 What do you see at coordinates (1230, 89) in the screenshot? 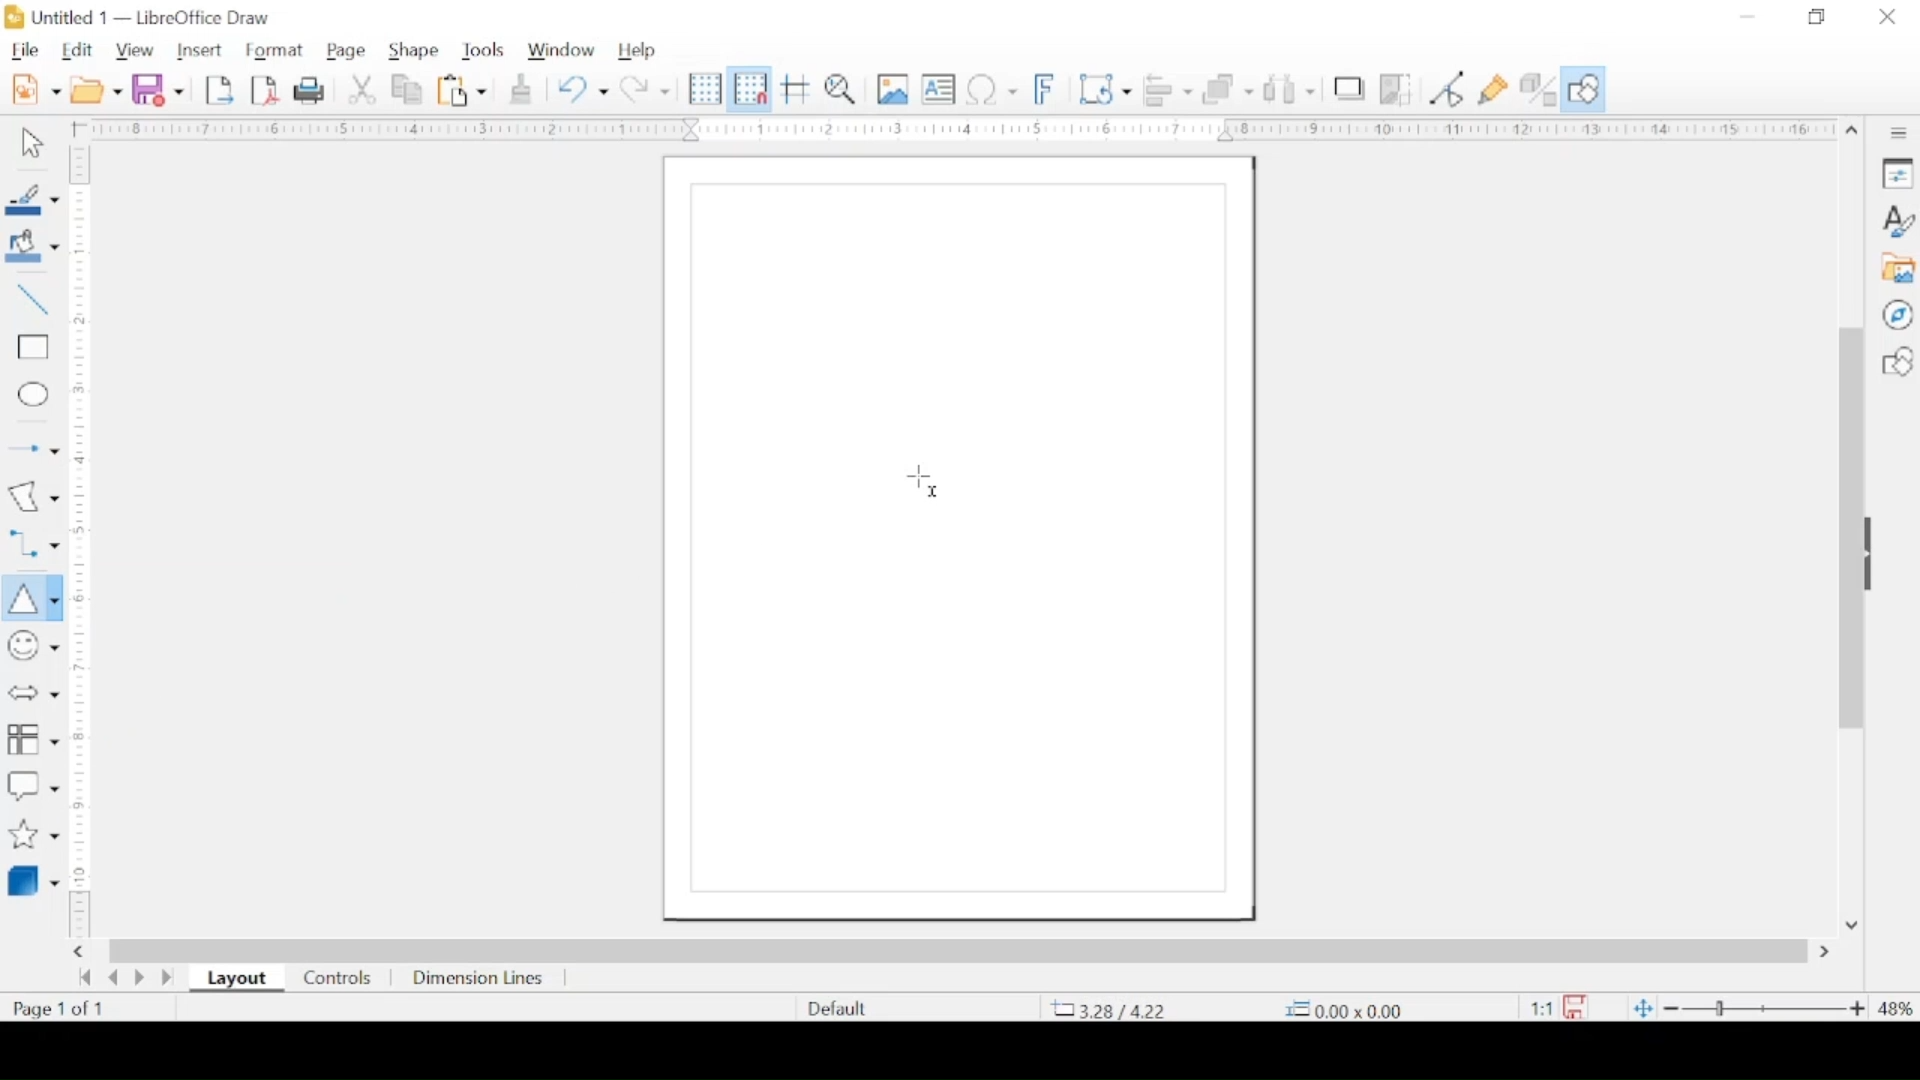
I see `arrange` at bounding box center [1230, 89].